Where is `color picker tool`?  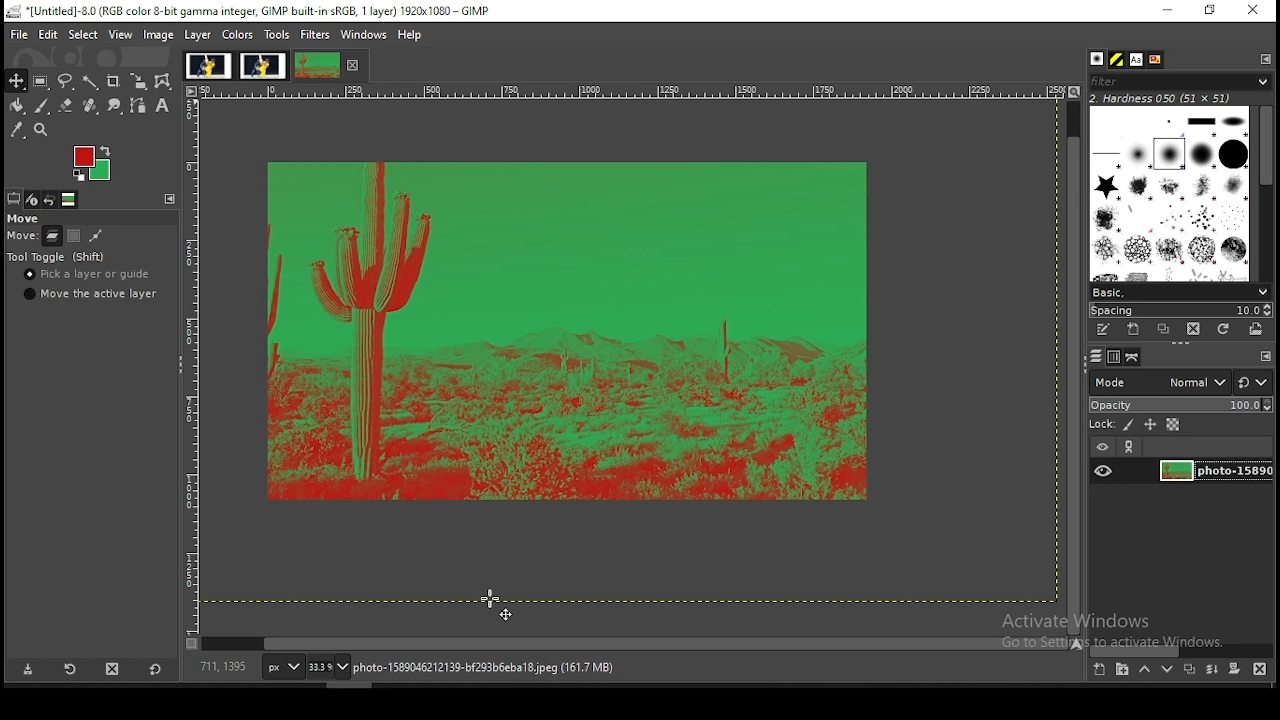
color picker tool is located at coordinates (17, 130).